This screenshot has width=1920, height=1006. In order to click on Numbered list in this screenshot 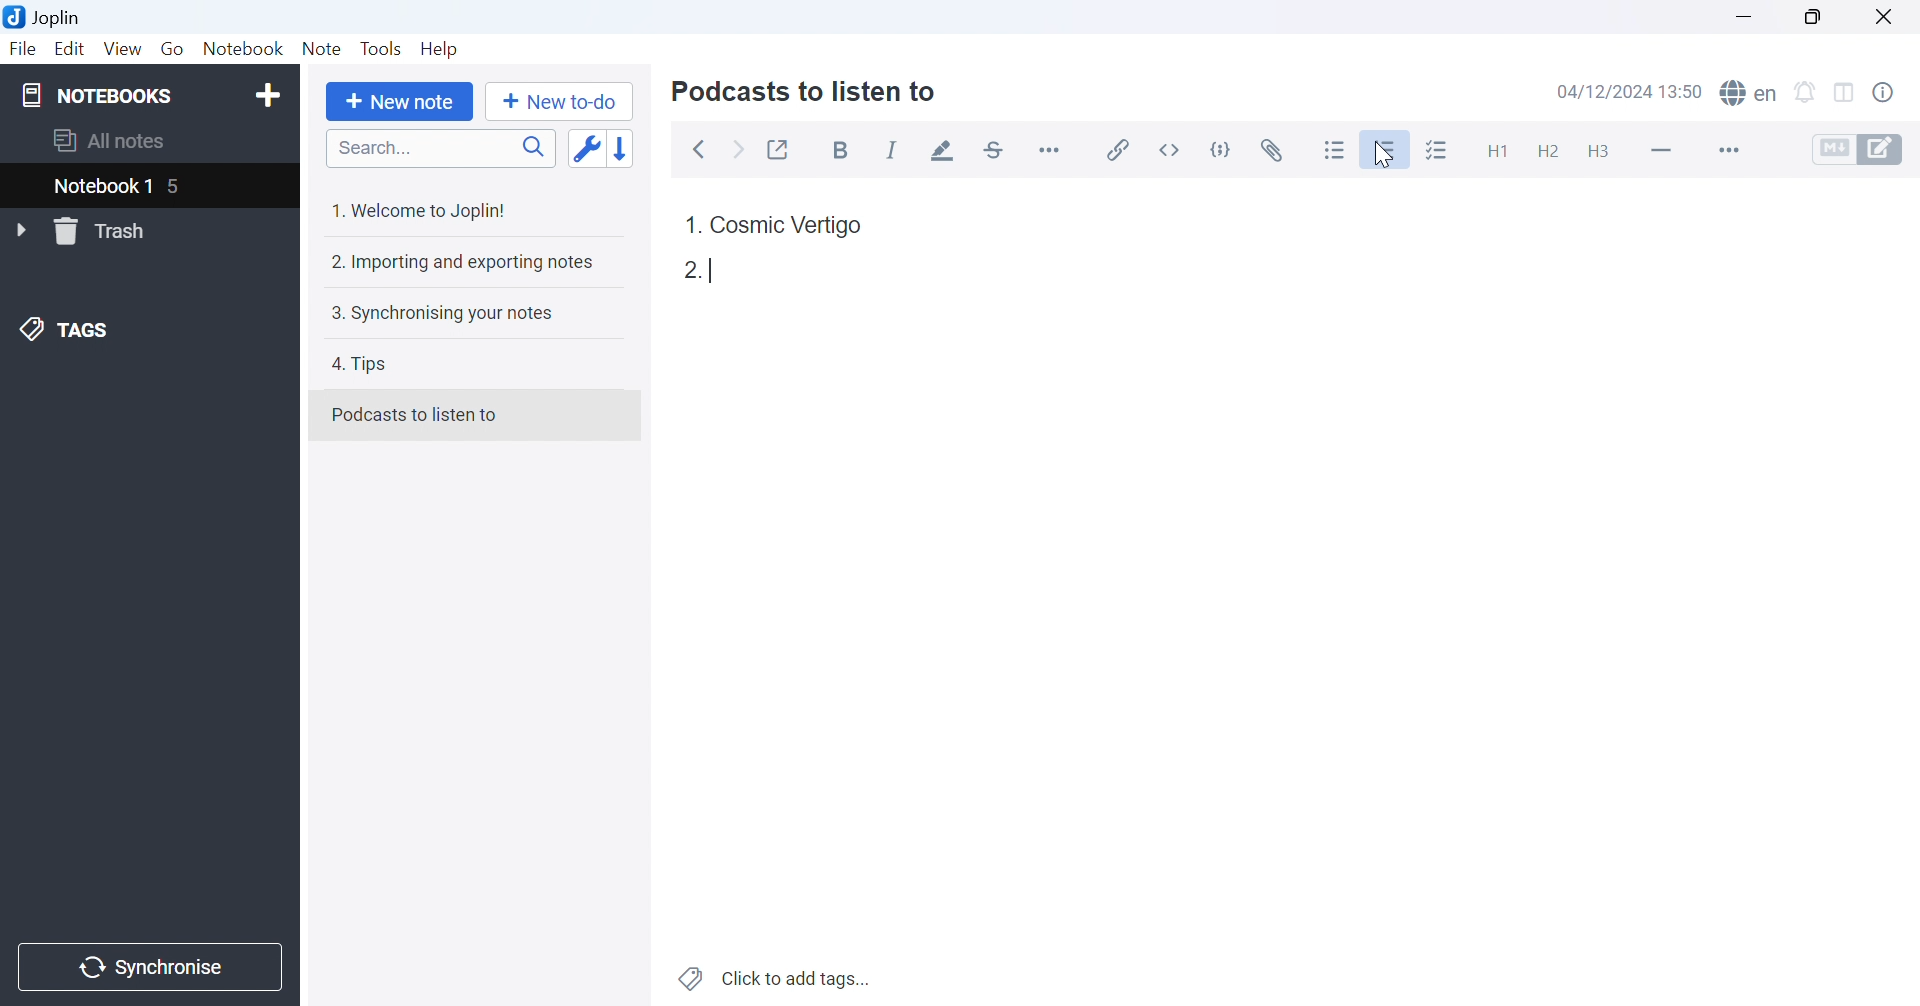, I will do `click(1388, 149)`.